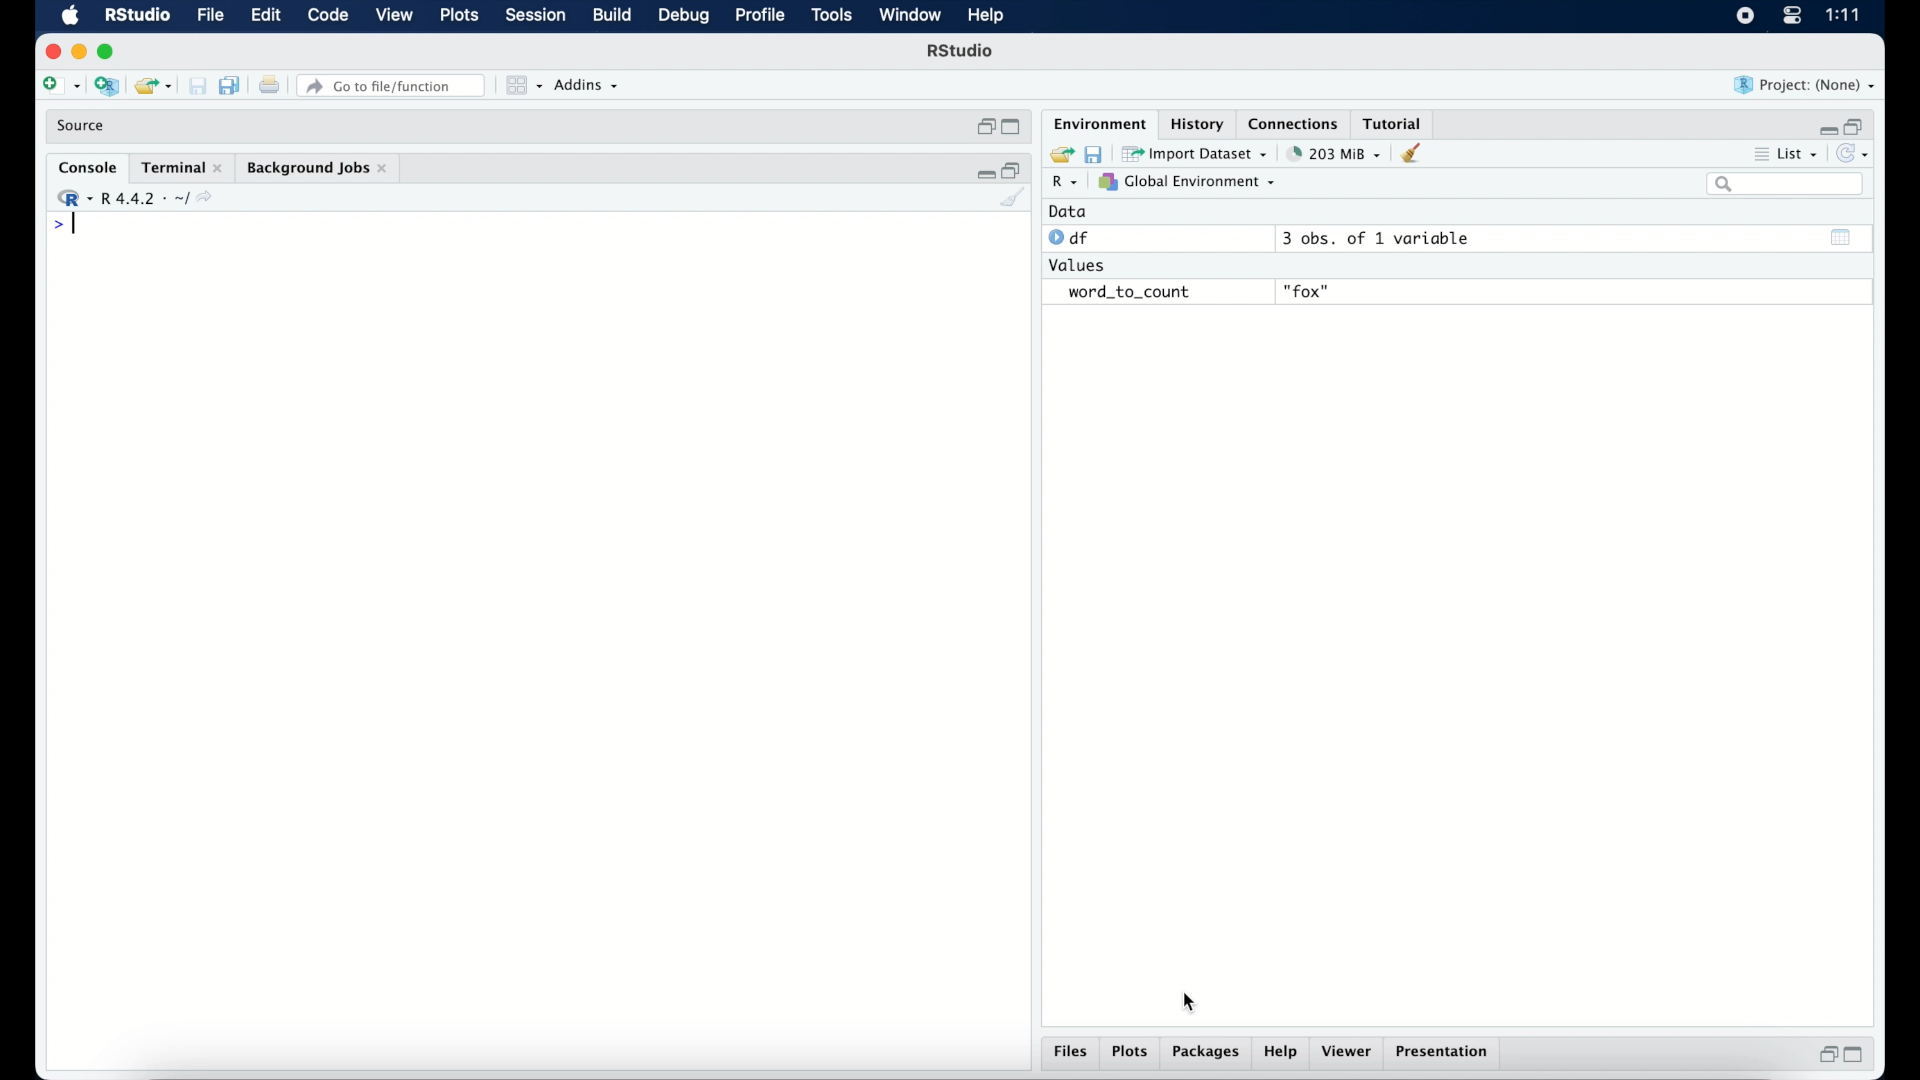 This screenshot has width=1920, height=1080. I want to click on profile, so click(758, 16).